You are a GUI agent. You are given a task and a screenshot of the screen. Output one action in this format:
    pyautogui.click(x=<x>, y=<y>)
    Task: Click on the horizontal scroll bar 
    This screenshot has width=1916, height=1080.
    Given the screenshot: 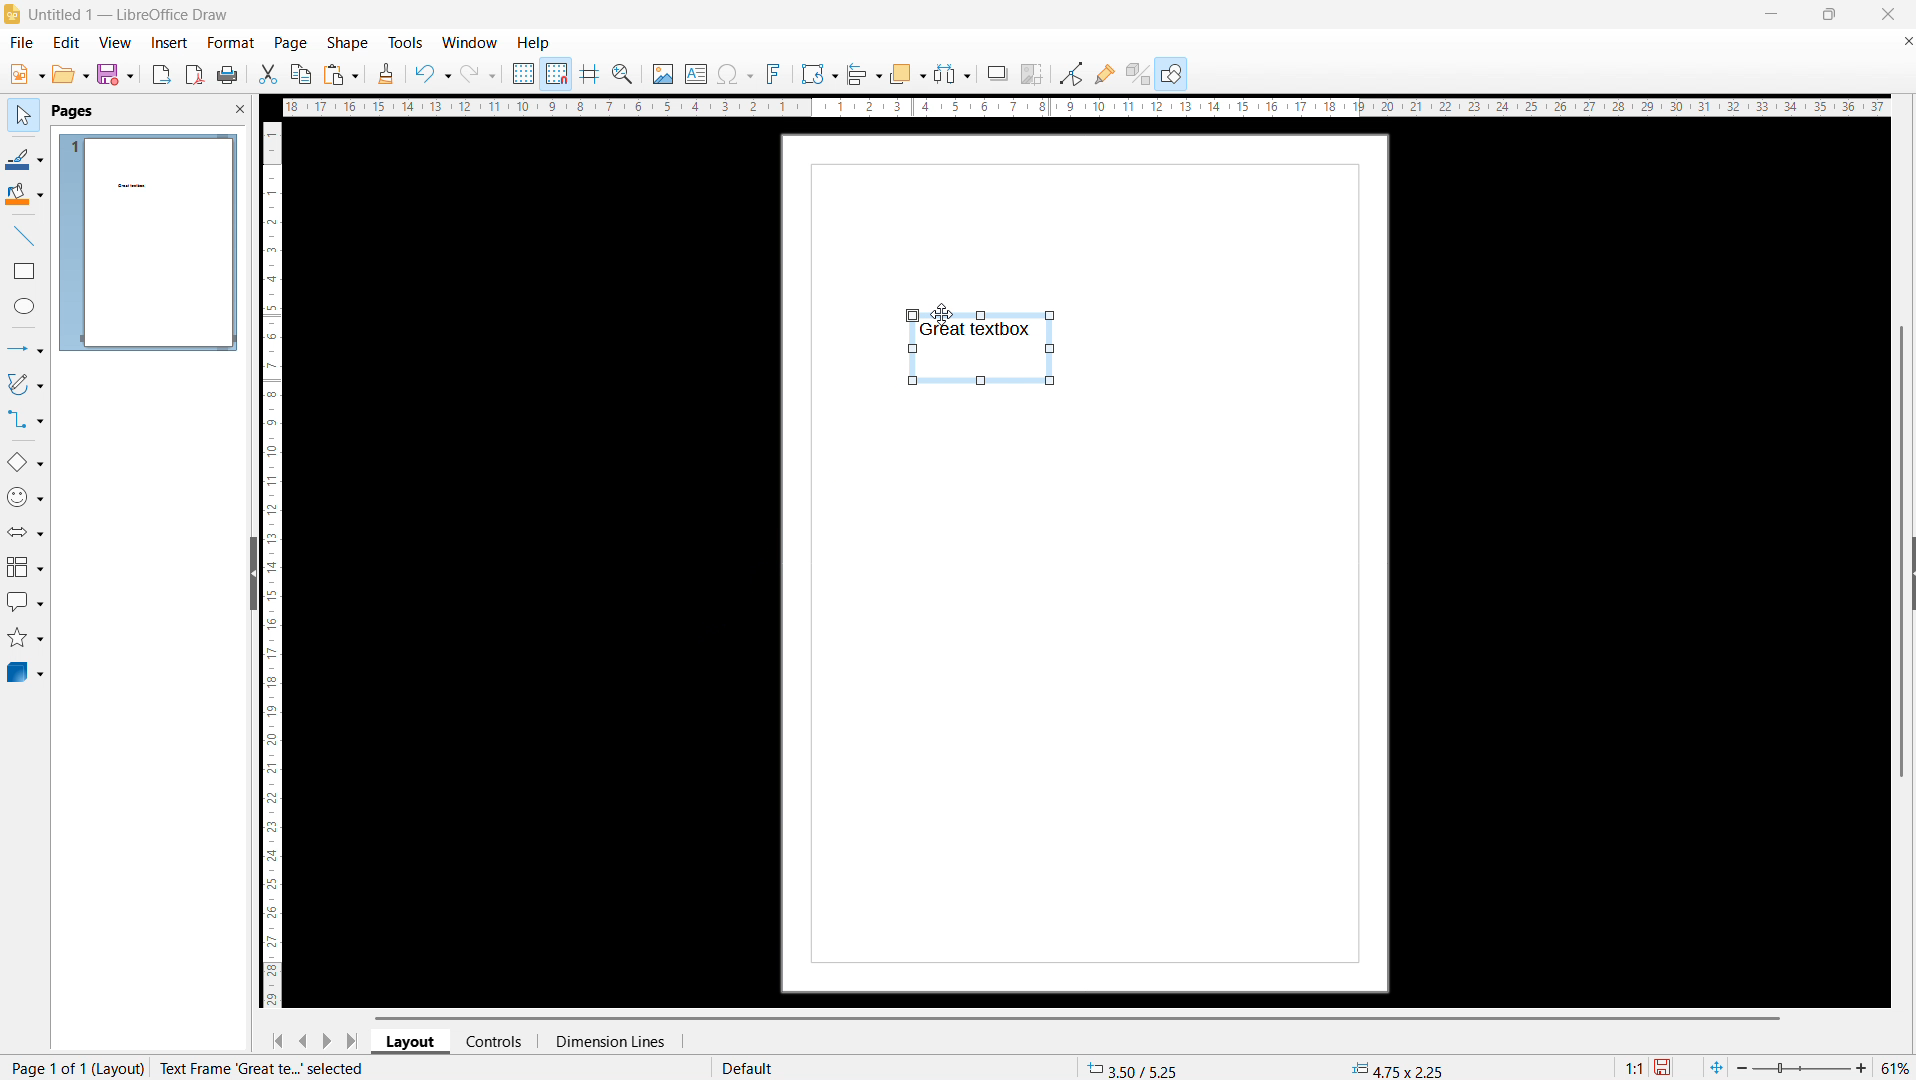 What is the action you would take?
    pyautogui.click(x=1077, y=1017)
    